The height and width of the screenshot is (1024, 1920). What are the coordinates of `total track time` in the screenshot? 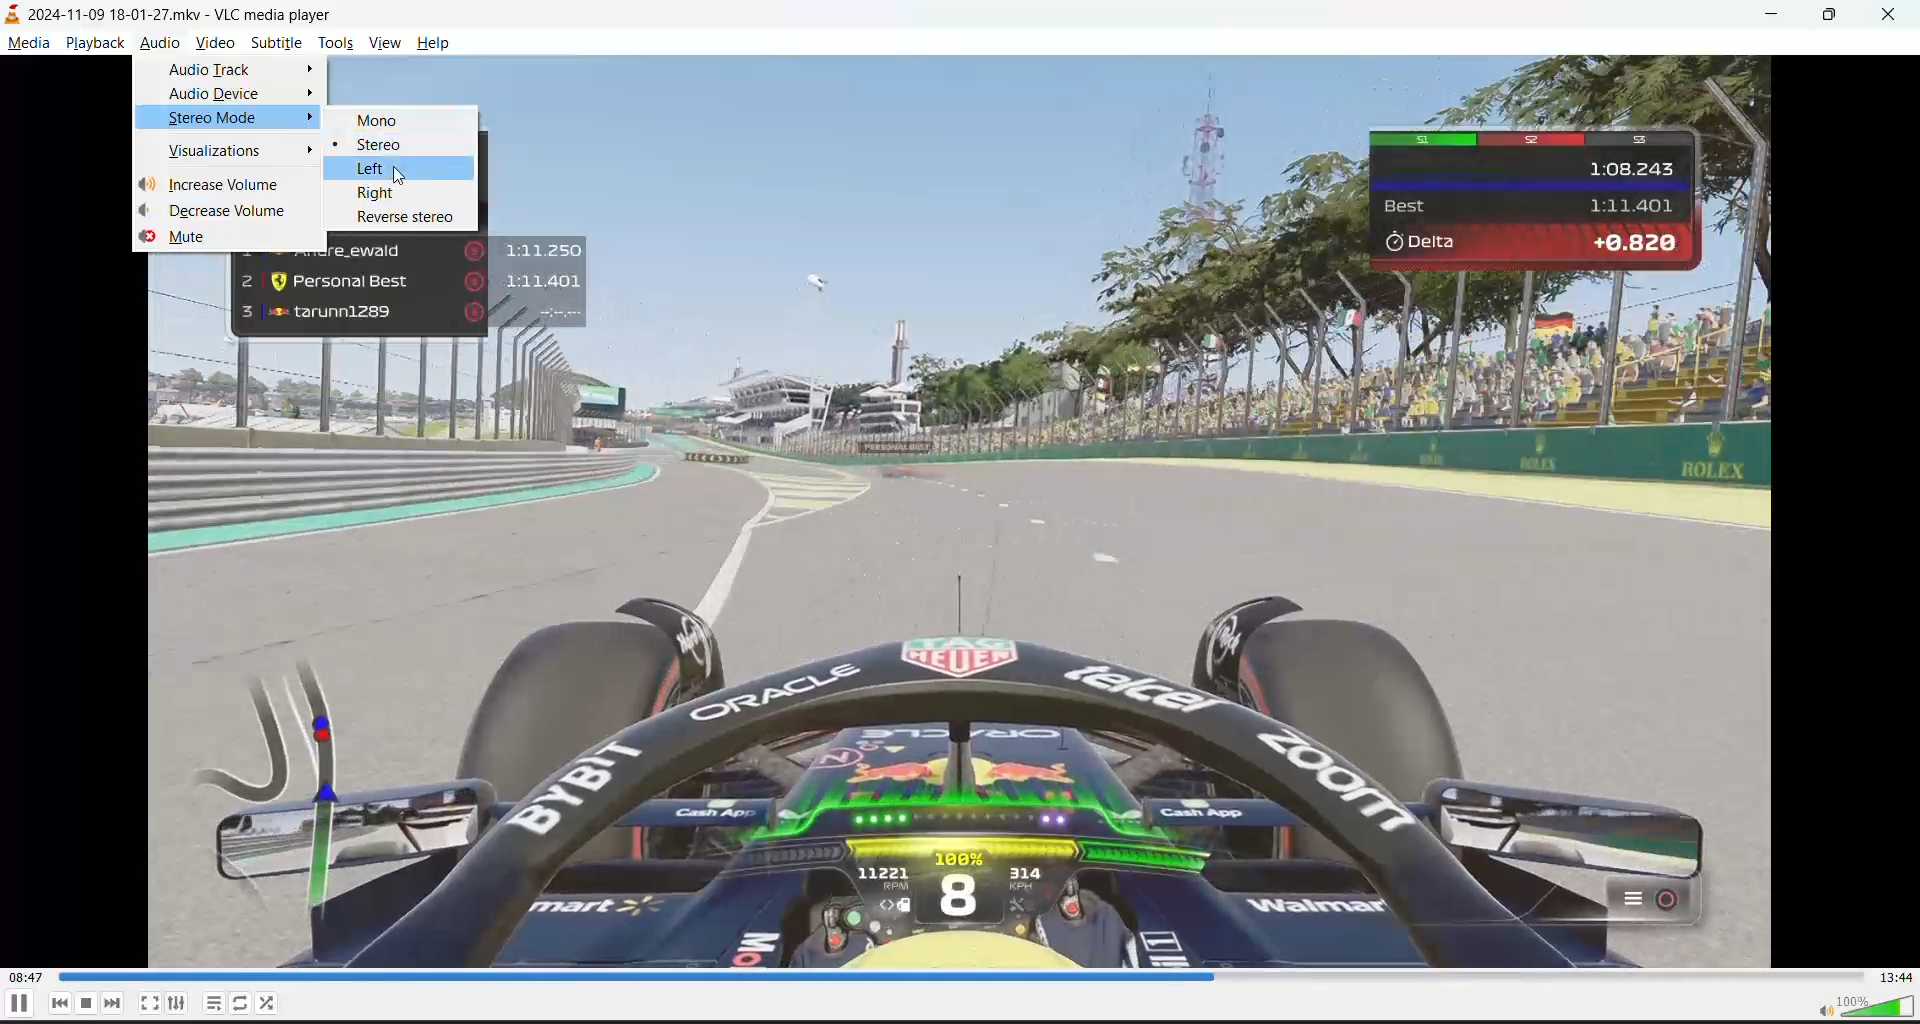 It's located at (1896, 975).